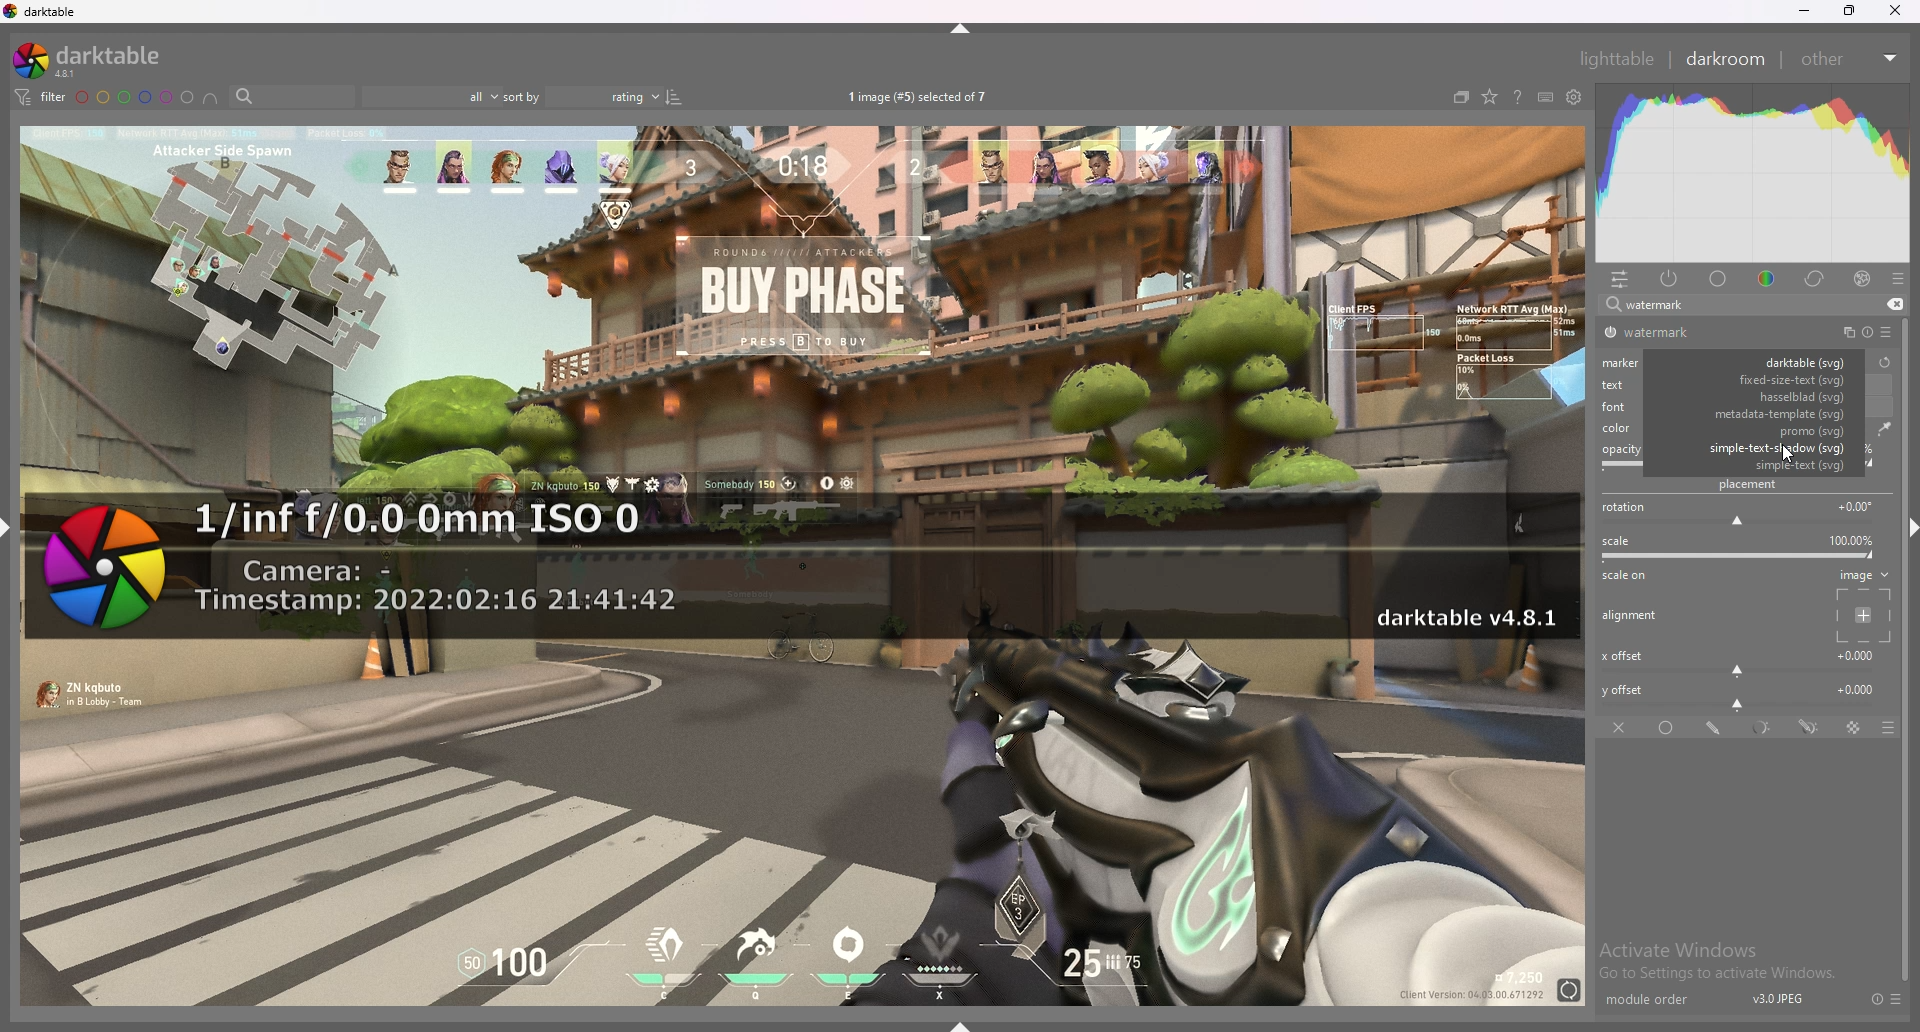 The height and width of the screenshot is (1032, 1920). What do you see at coordinates (1866, 333) in the screenshot?
I see `reset` at bounding box center [1866, 333].